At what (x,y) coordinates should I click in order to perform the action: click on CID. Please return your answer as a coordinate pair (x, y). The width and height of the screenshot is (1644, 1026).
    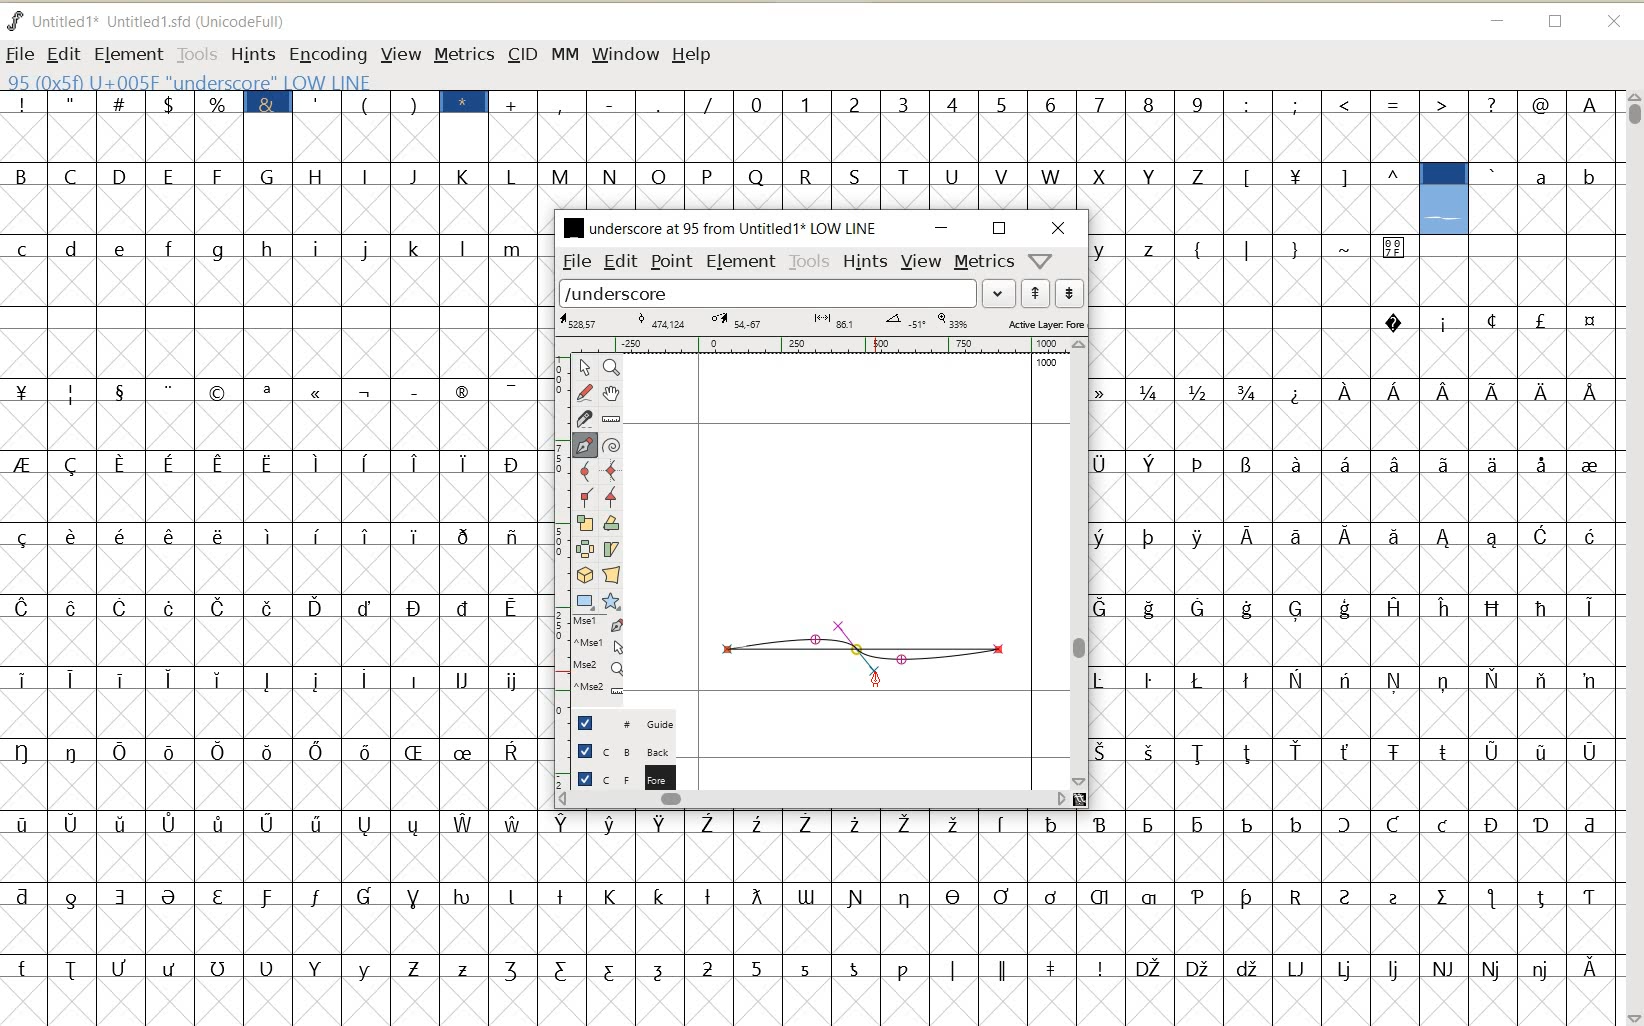
    Looking at the image, I should click on (522, 56).